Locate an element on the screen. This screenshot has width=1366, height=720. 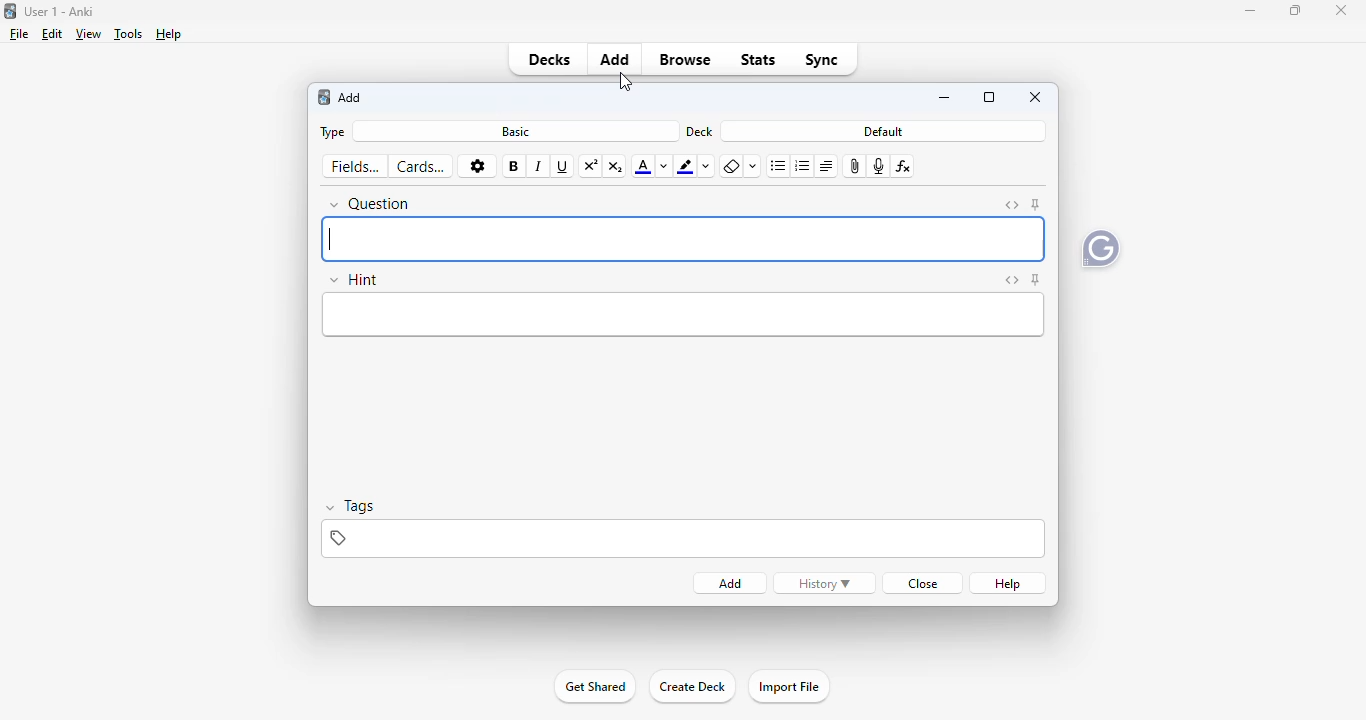
ordered list is located at coordinates (803, 166).